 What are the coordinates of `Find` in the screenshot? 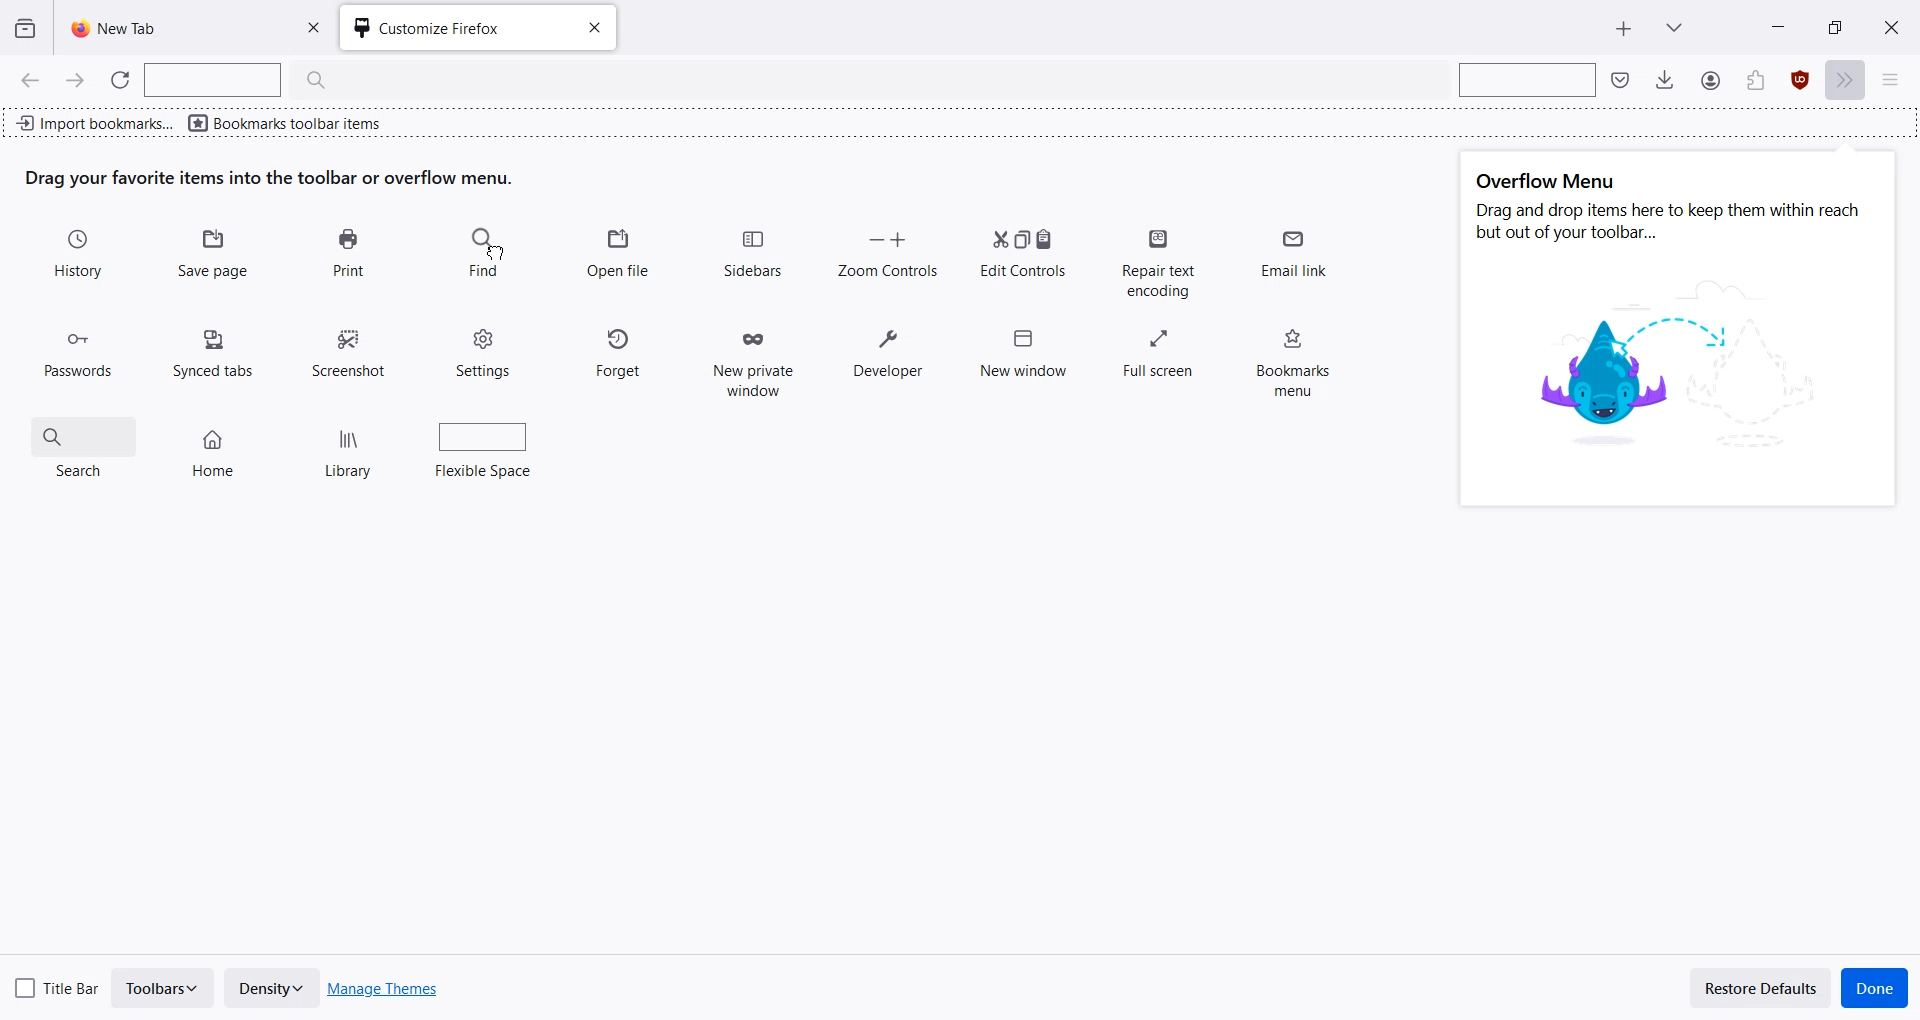 It's located at (483, 254).